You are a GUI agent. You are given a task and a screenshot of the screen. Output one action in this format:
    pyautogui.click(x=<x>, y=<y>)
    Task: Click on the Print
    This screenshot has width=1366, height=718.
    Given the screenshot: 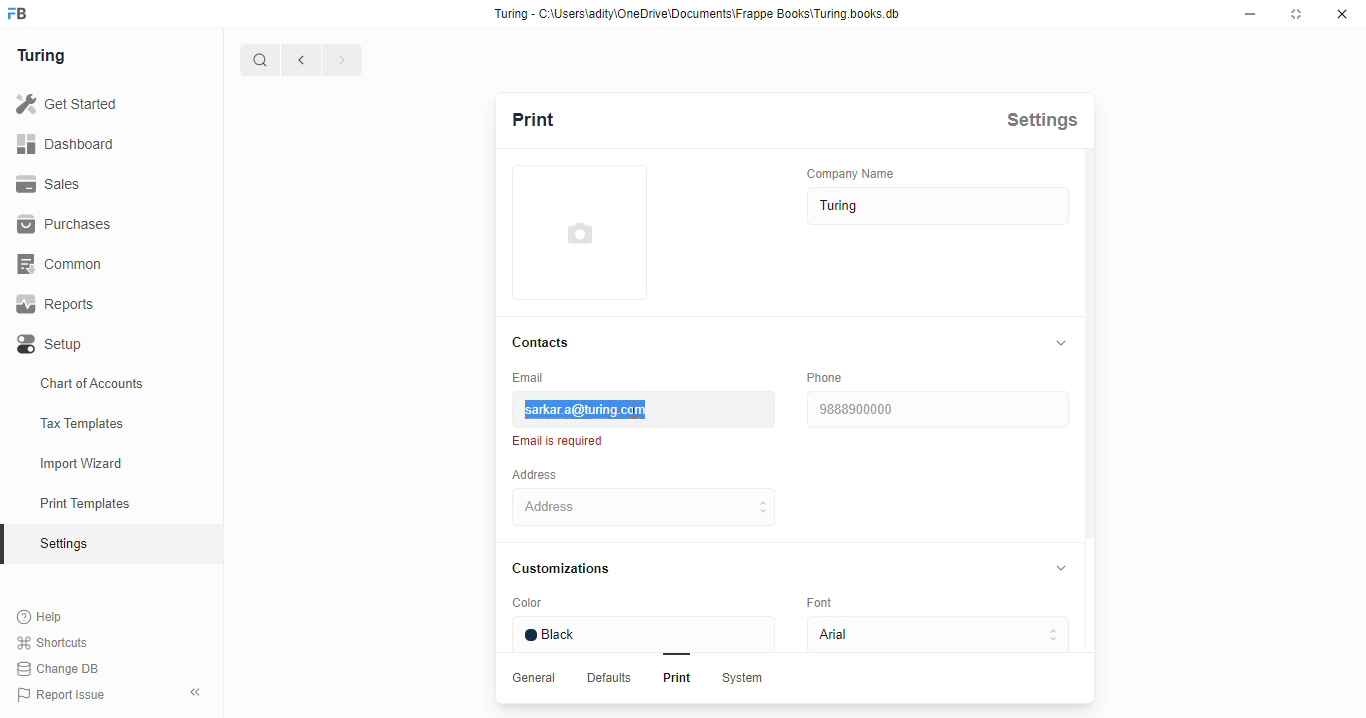 What is the action you would take?
    pyautogui.click(x=673, y=680)
    